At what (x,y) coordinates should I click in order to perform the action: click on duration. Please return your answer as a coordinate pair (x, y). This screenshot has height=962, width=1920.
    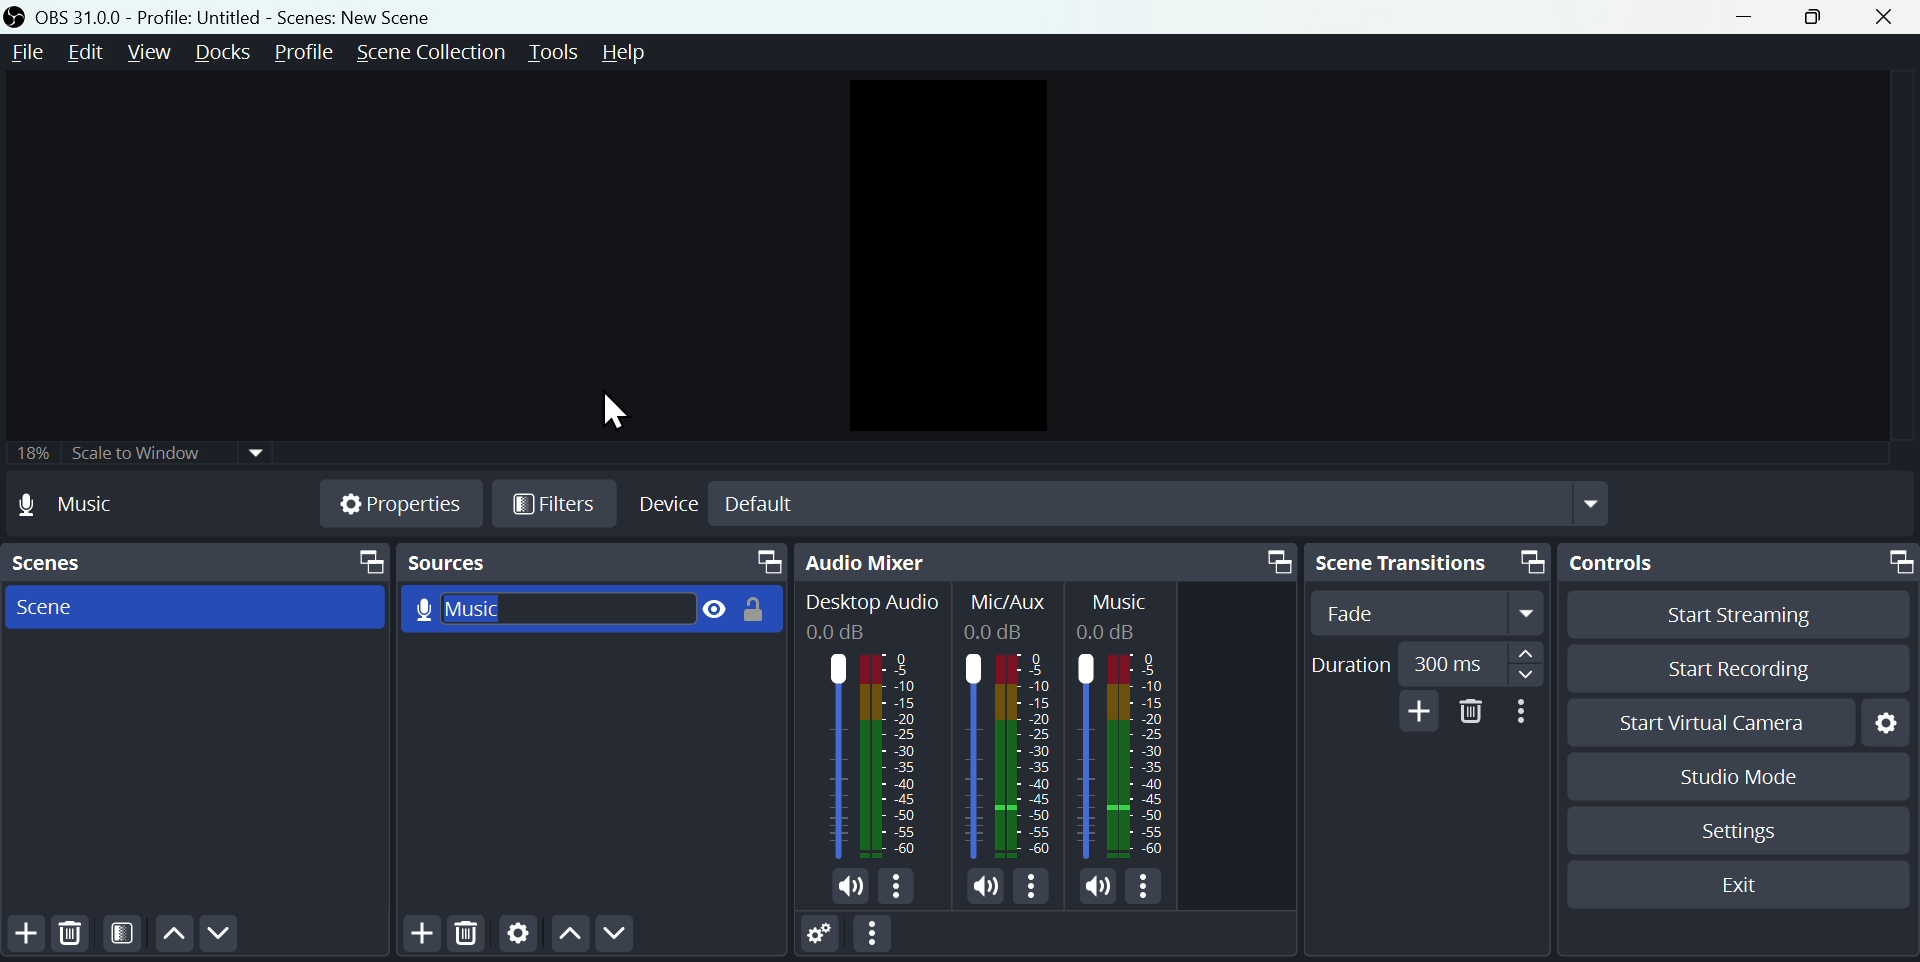
    Looking at the image, I should click on (1425, 665).